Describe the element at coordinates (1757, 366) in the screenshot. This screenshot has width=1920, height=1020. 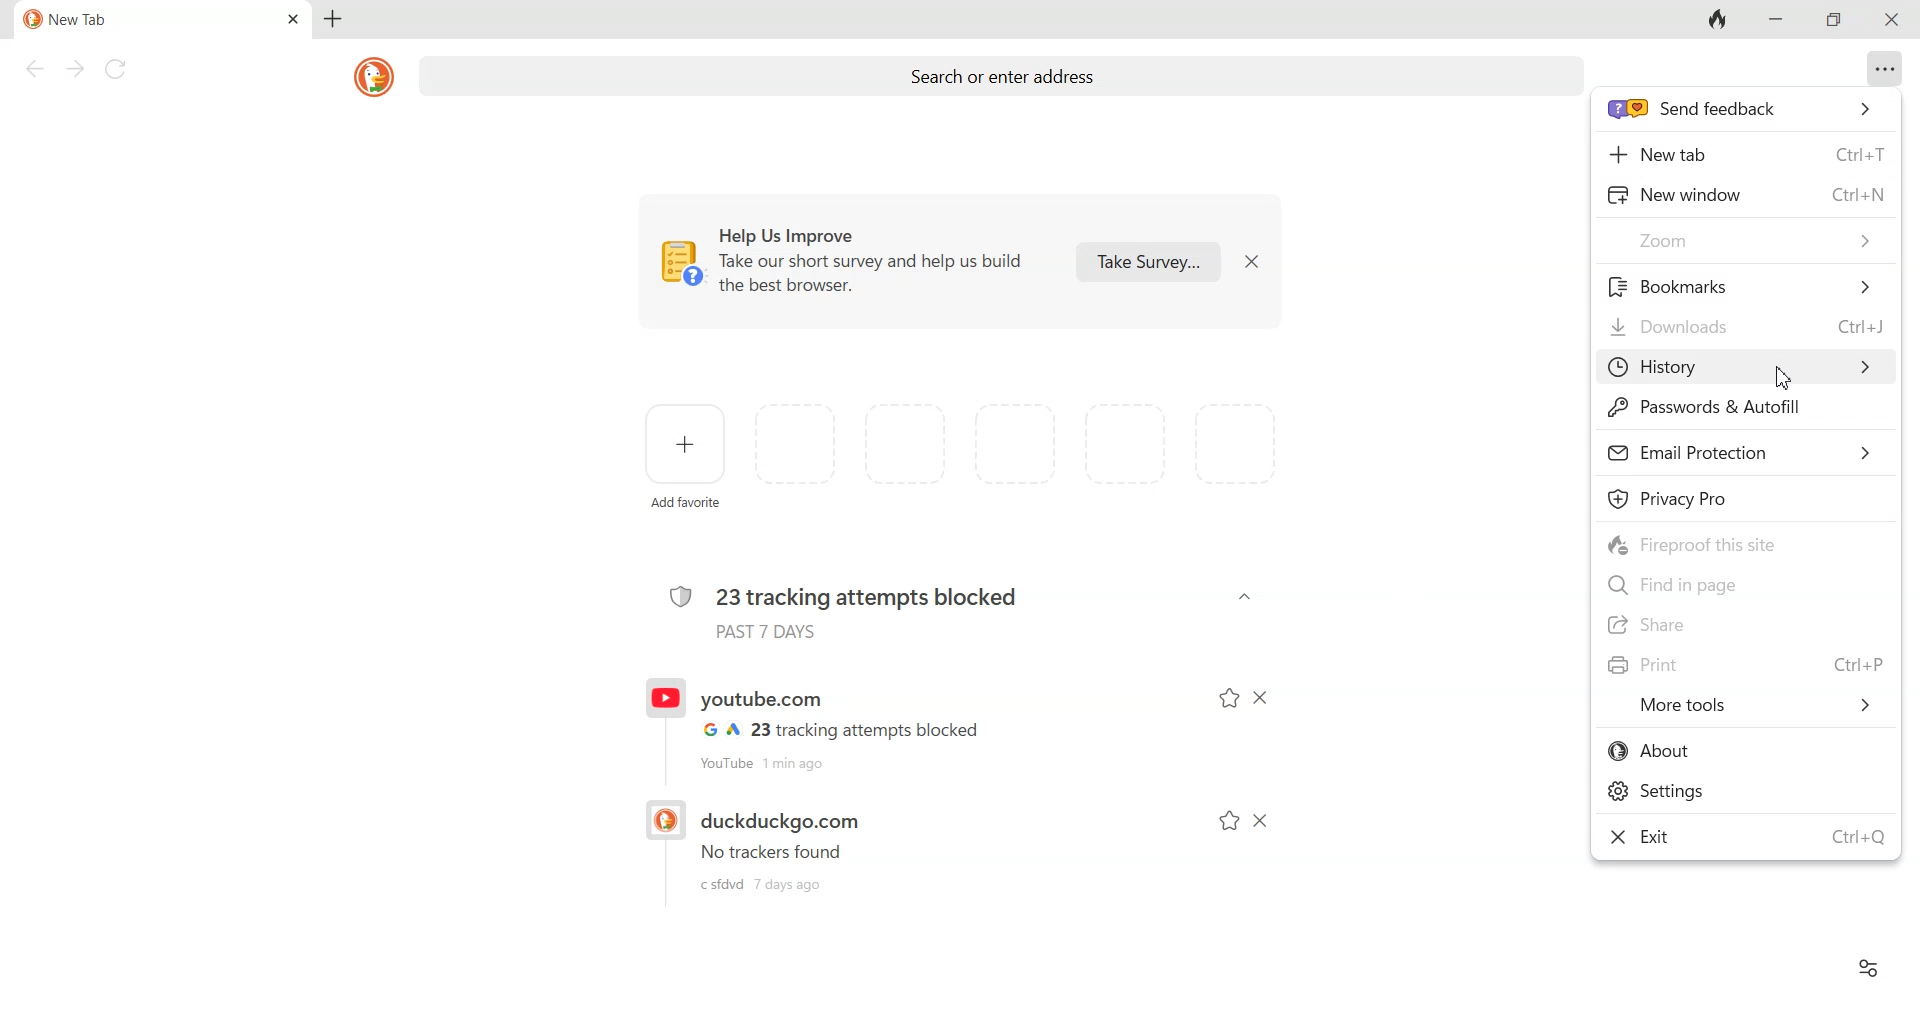
I see `History` at that location.